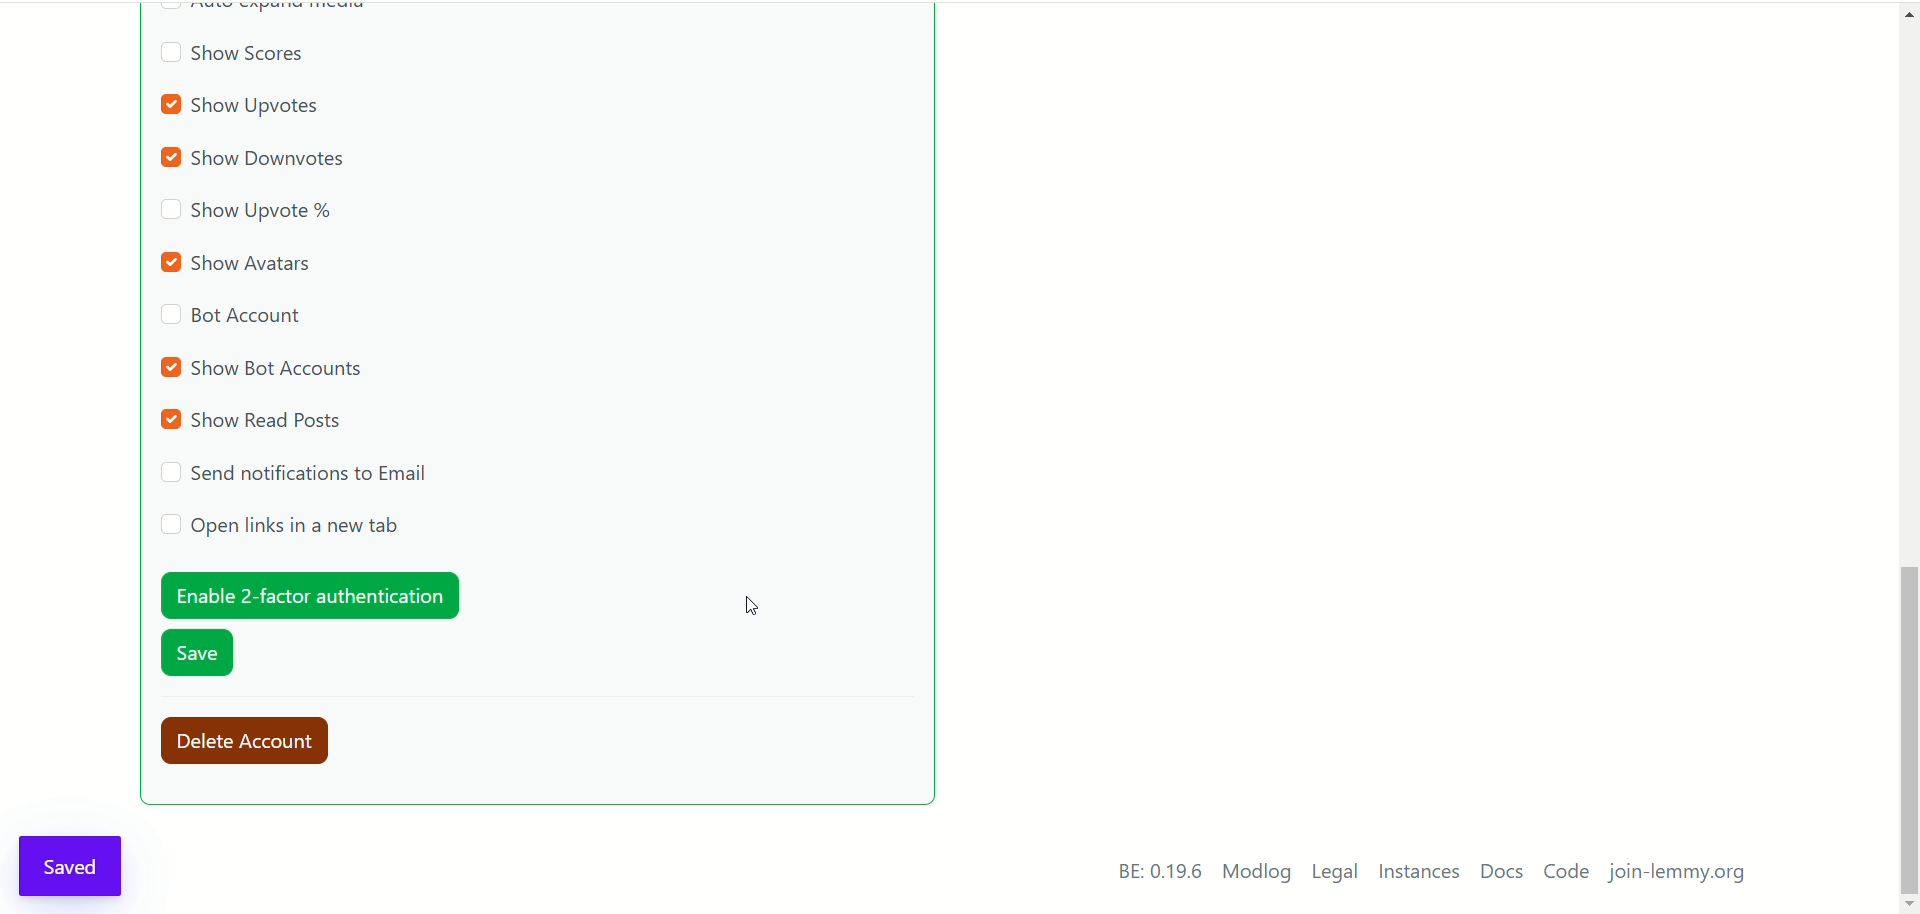 The height and width of the screenshot is (914, 1920). Describe the element at coordinates (1257, 874) in the screenshot. I see `modlog` at that location.